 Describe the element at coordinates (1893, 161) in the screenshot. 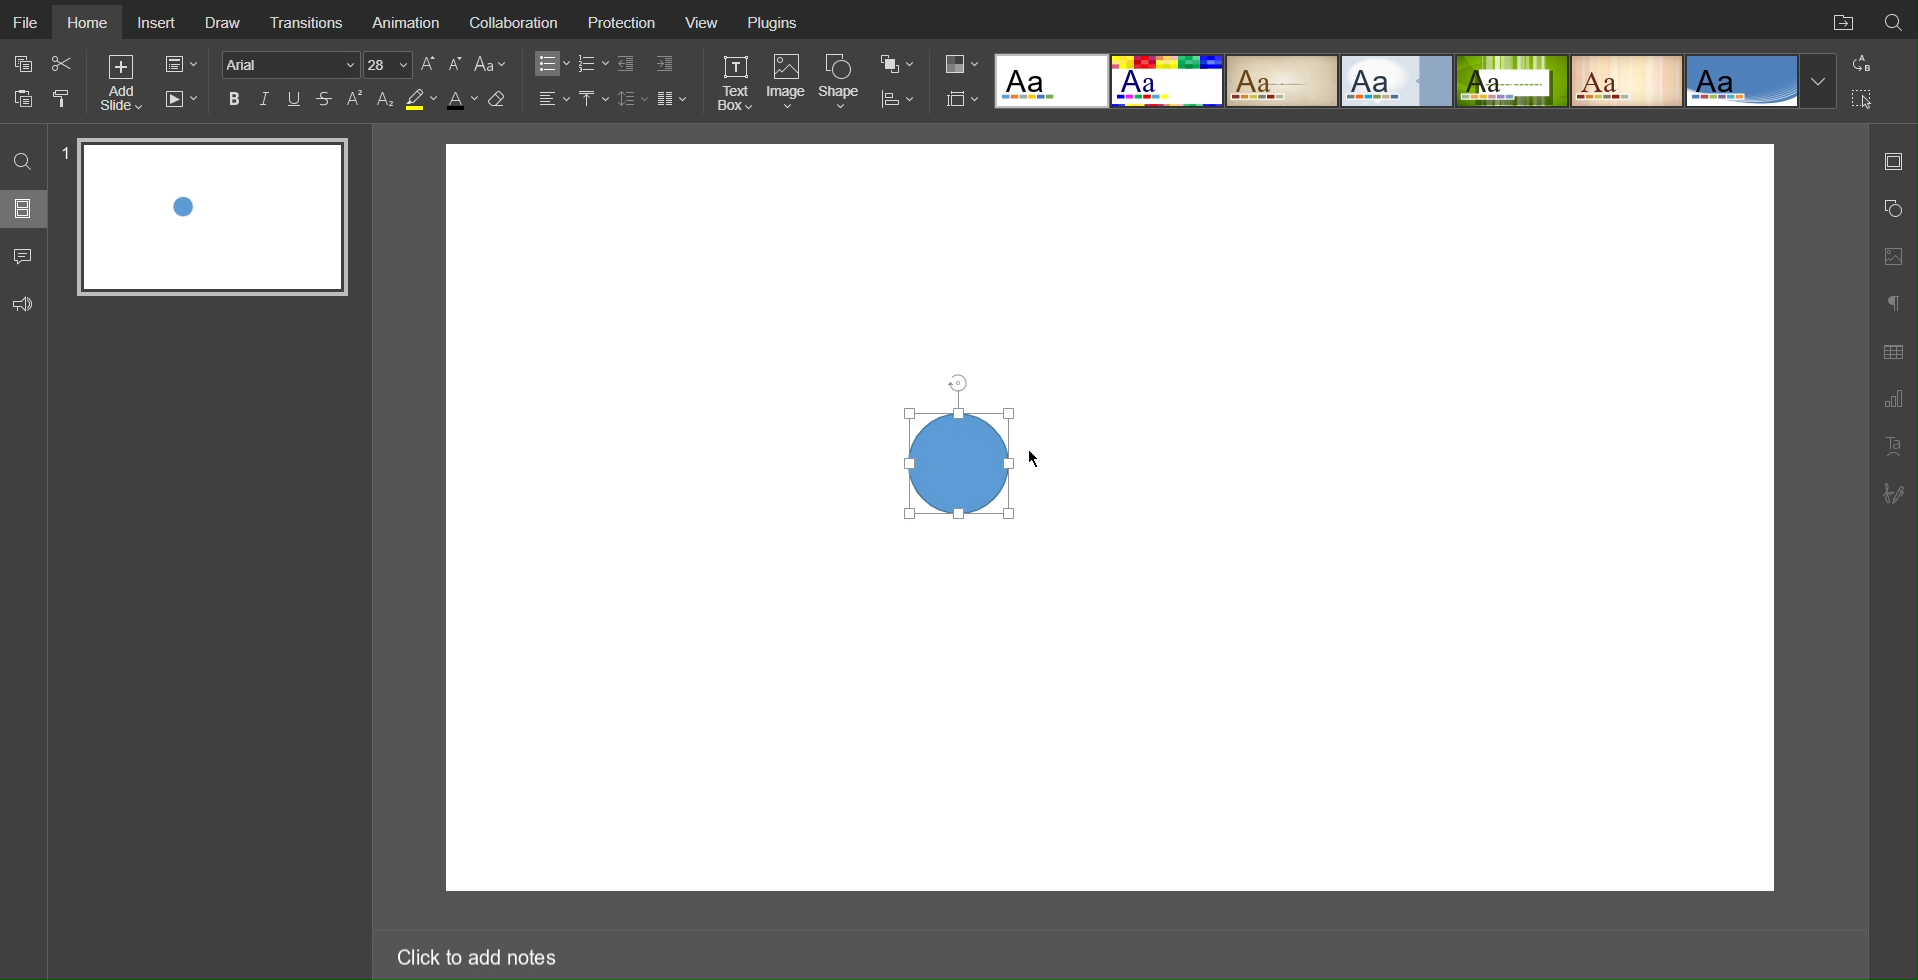

I see `Slide Settings` at that location.